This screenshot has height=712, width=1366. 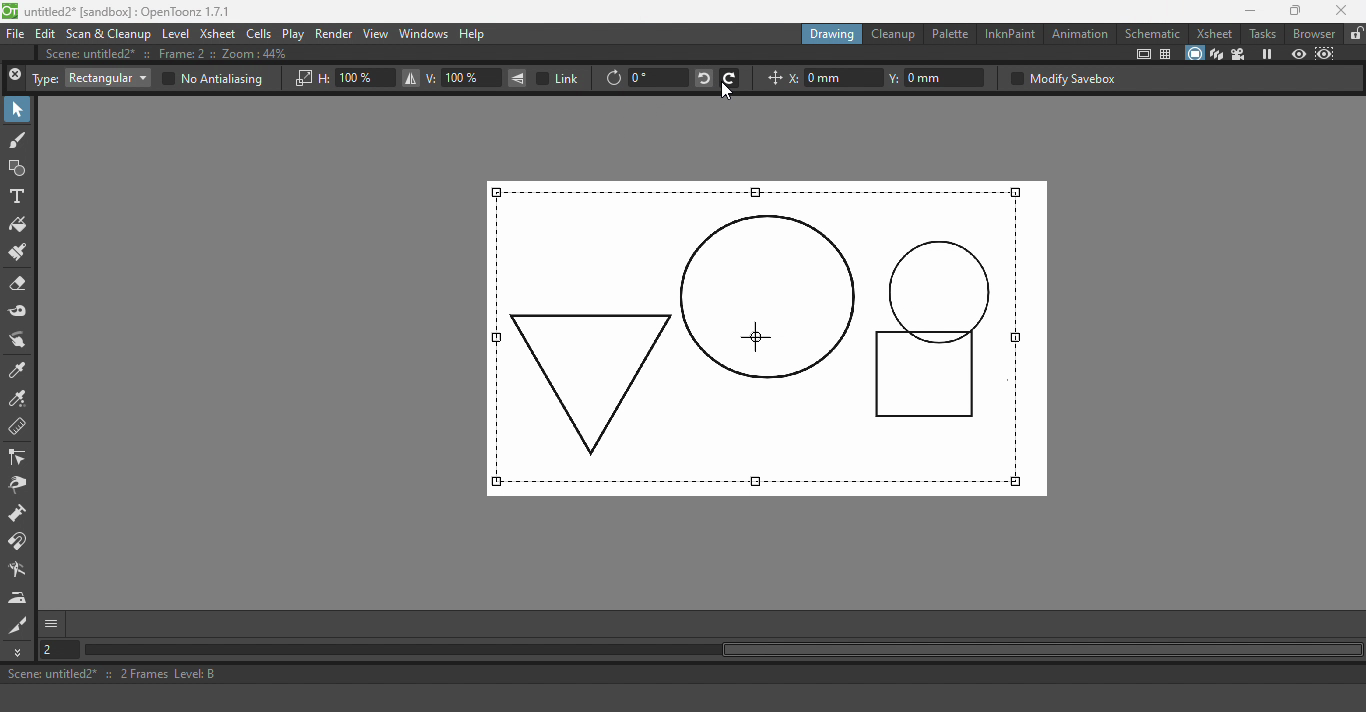 I want to click on RGB Picker tool, so click(x=19, y=400).